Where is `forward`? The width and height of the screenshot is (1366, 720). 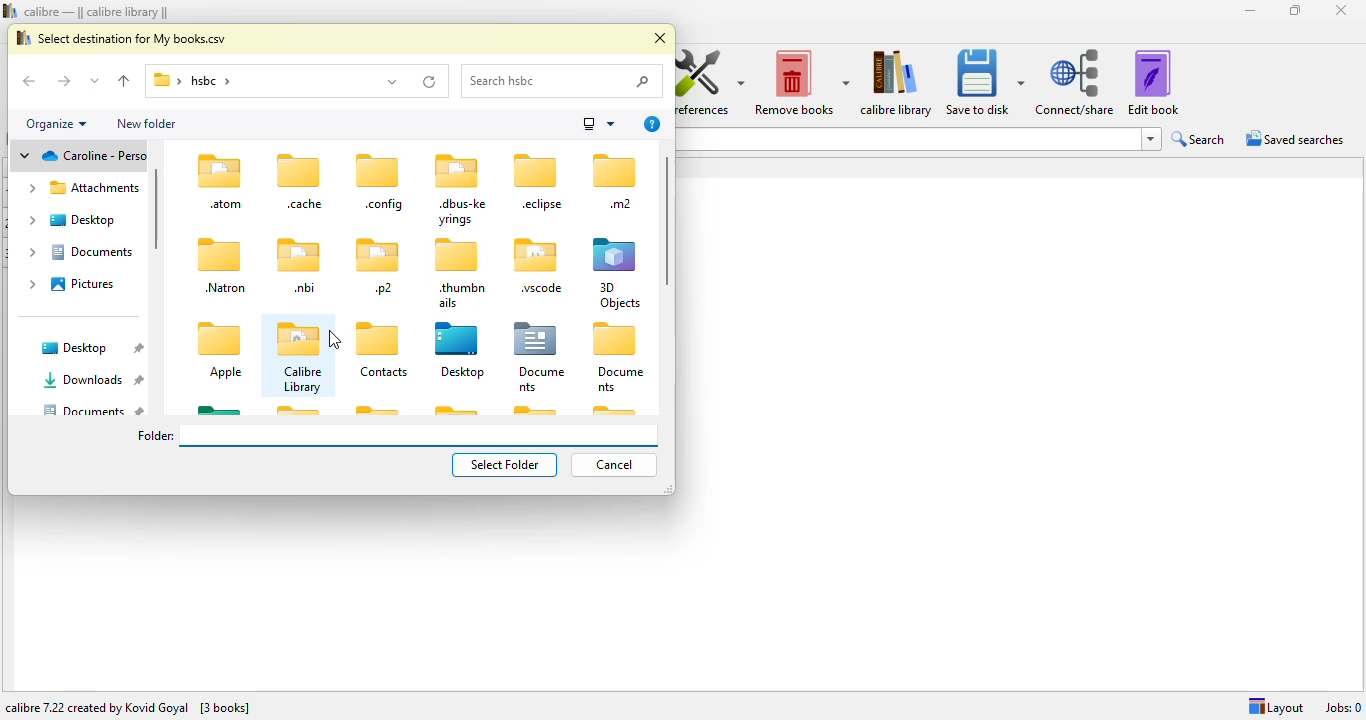
forward is located at coordinates (63, 81).